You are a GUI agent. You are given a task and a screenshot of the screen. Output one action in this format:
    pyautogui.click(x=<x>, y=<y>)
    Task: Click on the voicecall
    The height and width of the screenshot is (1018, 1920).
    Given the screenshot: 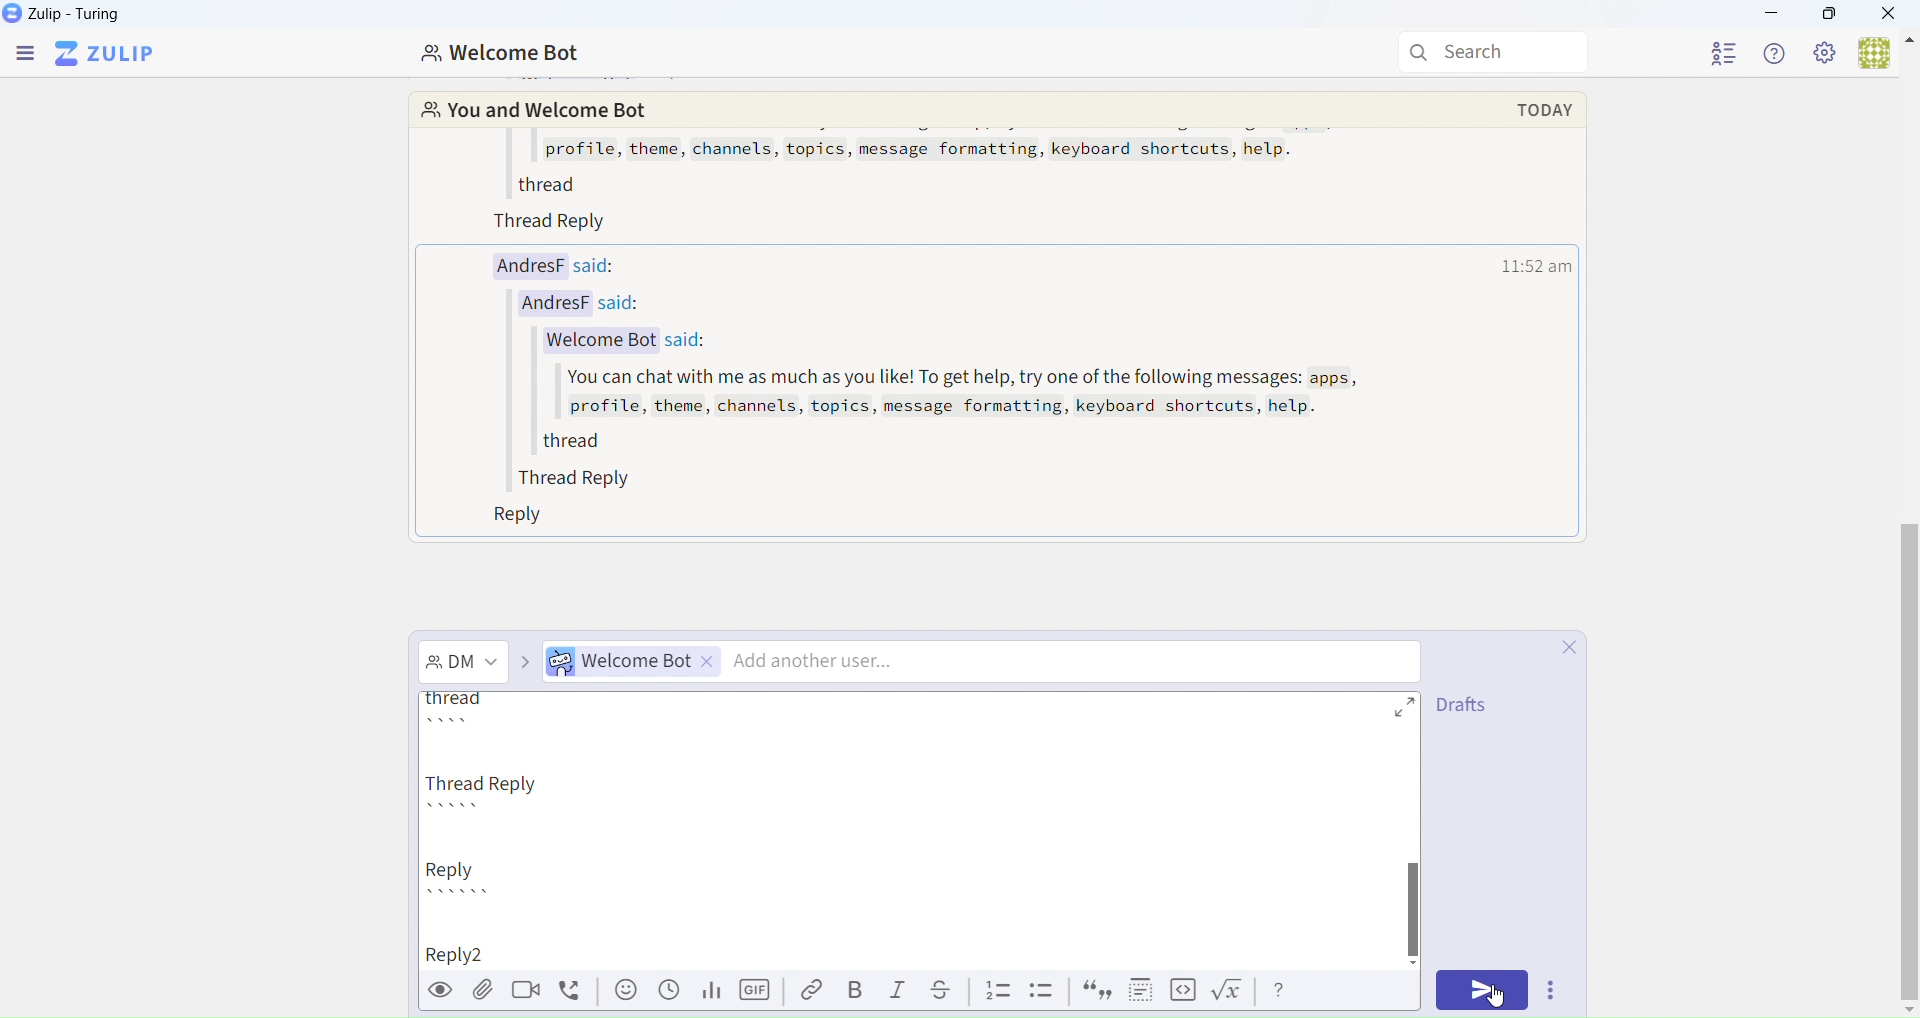 What is the action you would take?
    pyautogui.click(x=575, y=994)
    